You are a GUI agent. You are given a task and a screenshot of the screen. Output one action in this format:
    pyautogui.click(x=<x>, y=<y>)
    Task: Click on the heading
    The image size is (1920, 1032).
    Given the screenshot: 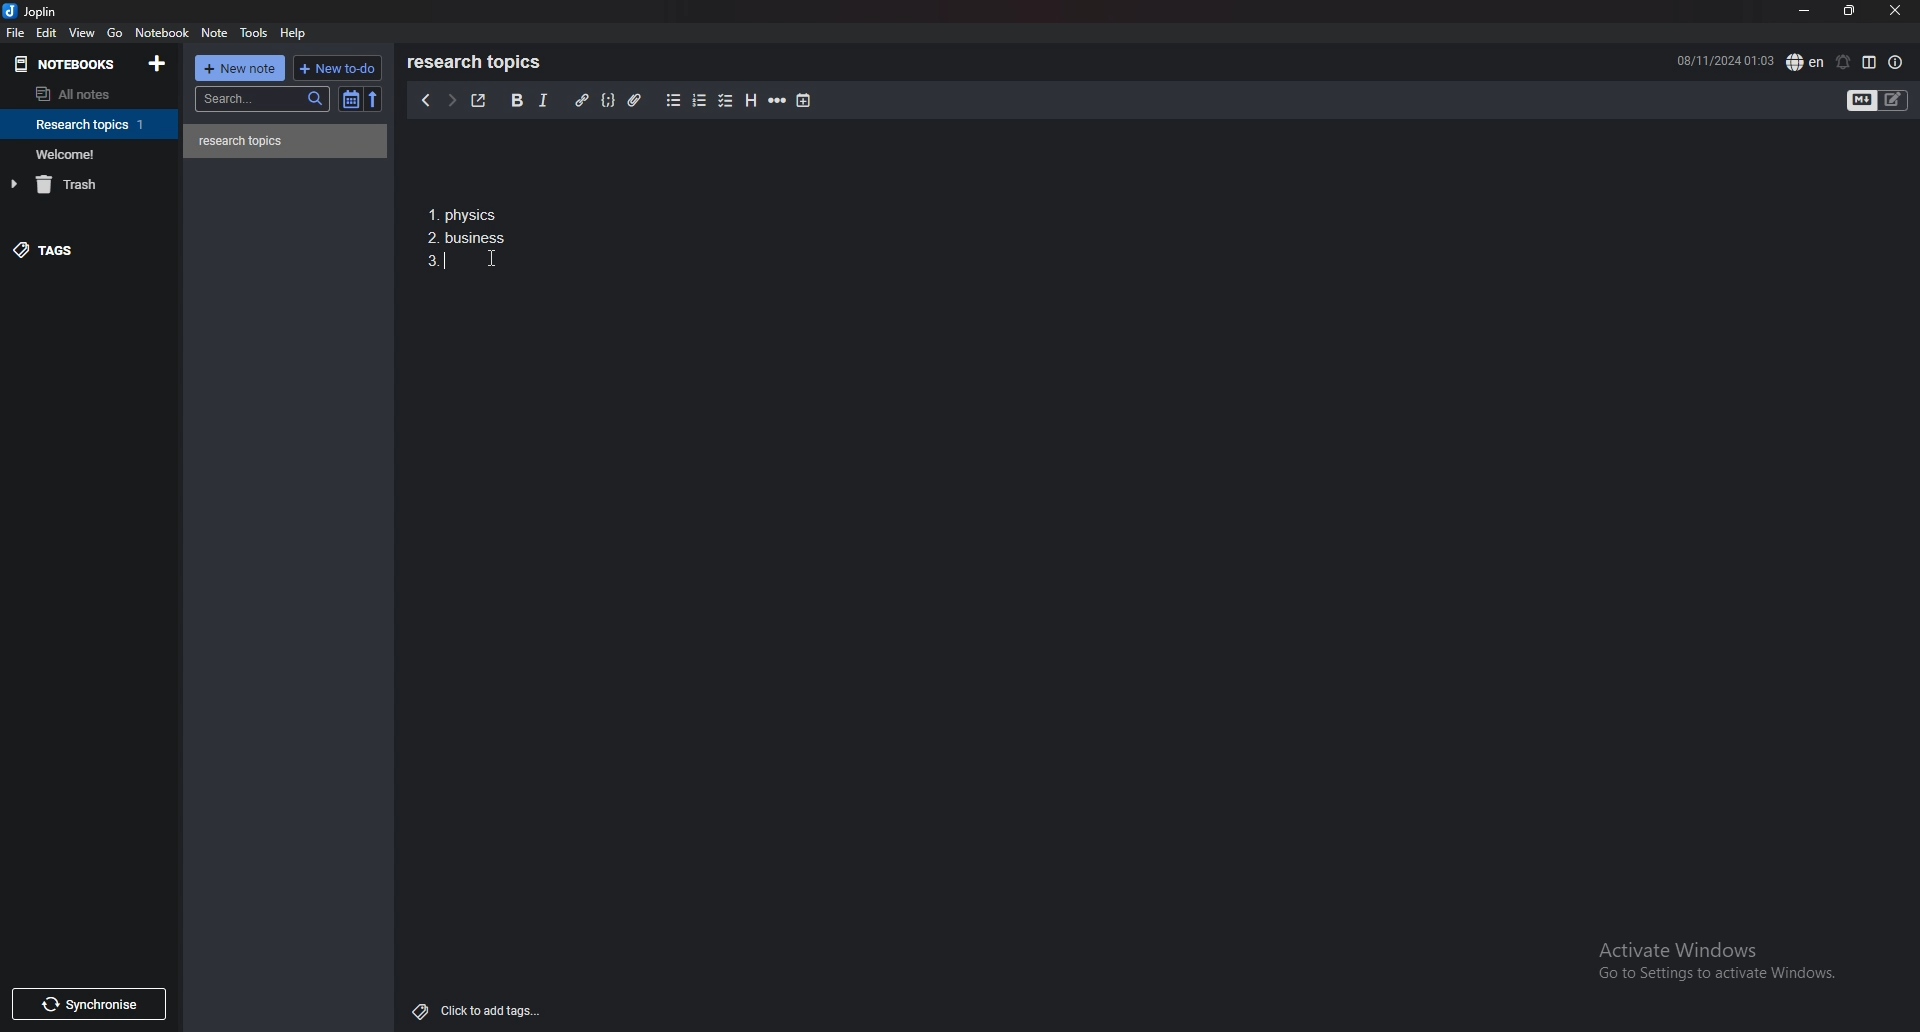 What is the action you would take?
    pyautogui.click(x=750, y=101)
    